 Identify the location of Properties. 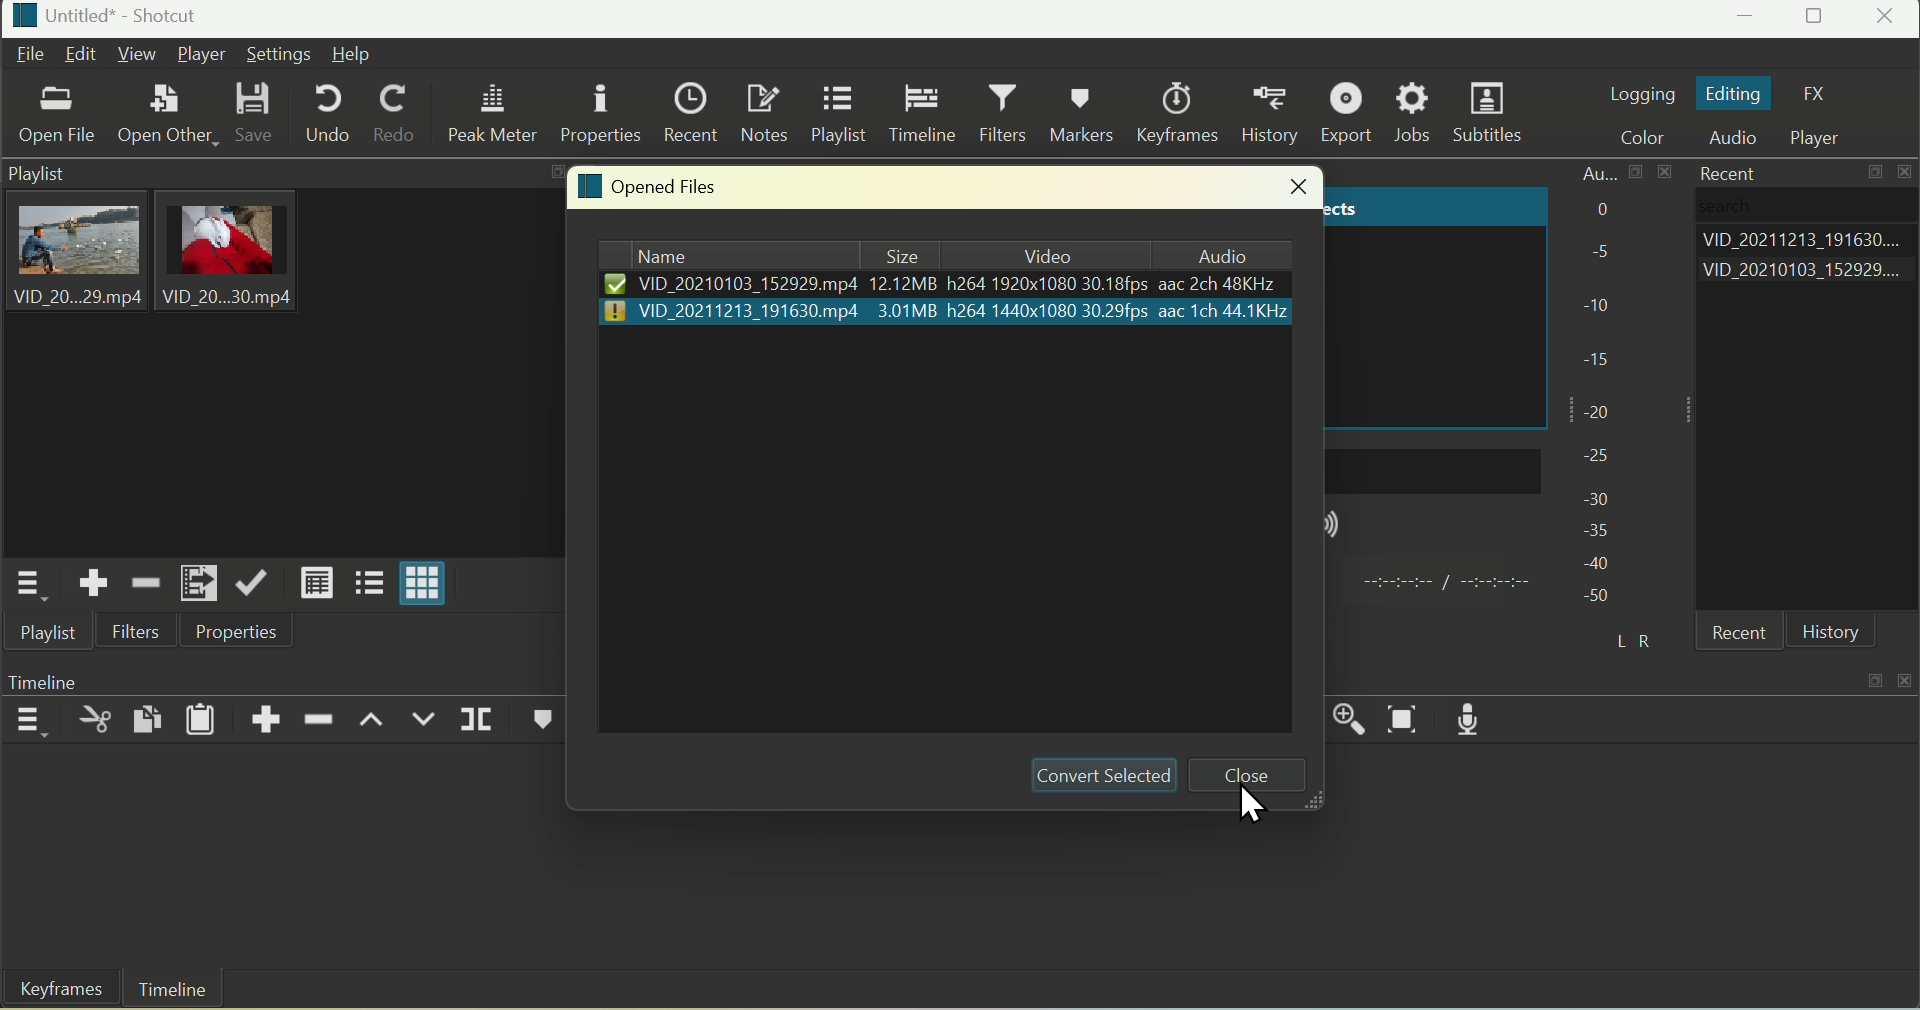
(600, 111).